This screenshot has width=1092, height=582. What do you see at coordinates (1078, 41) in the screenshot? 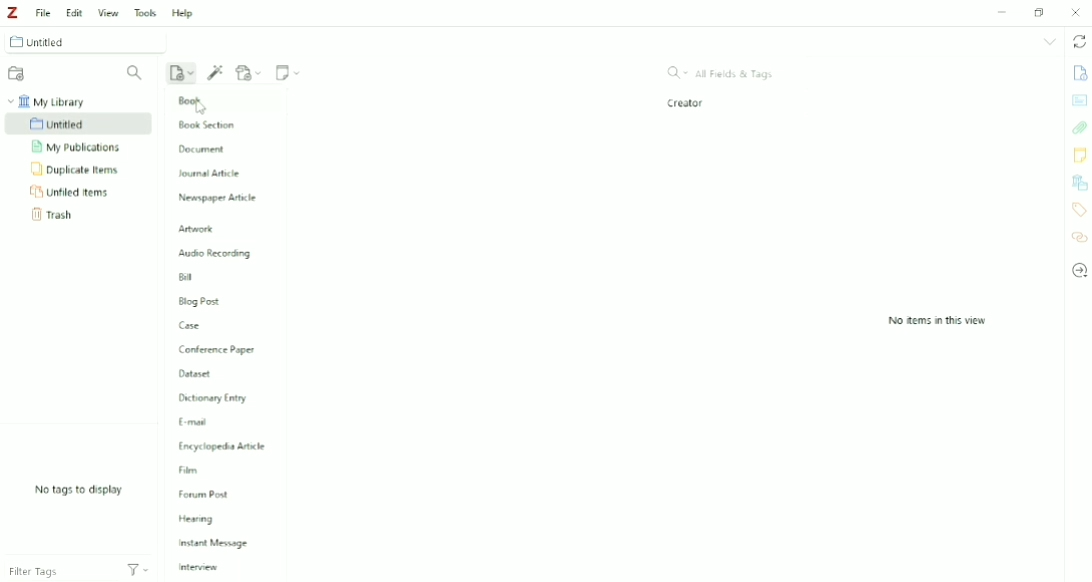
I see `Sync` at bounding box center [1078, 41].